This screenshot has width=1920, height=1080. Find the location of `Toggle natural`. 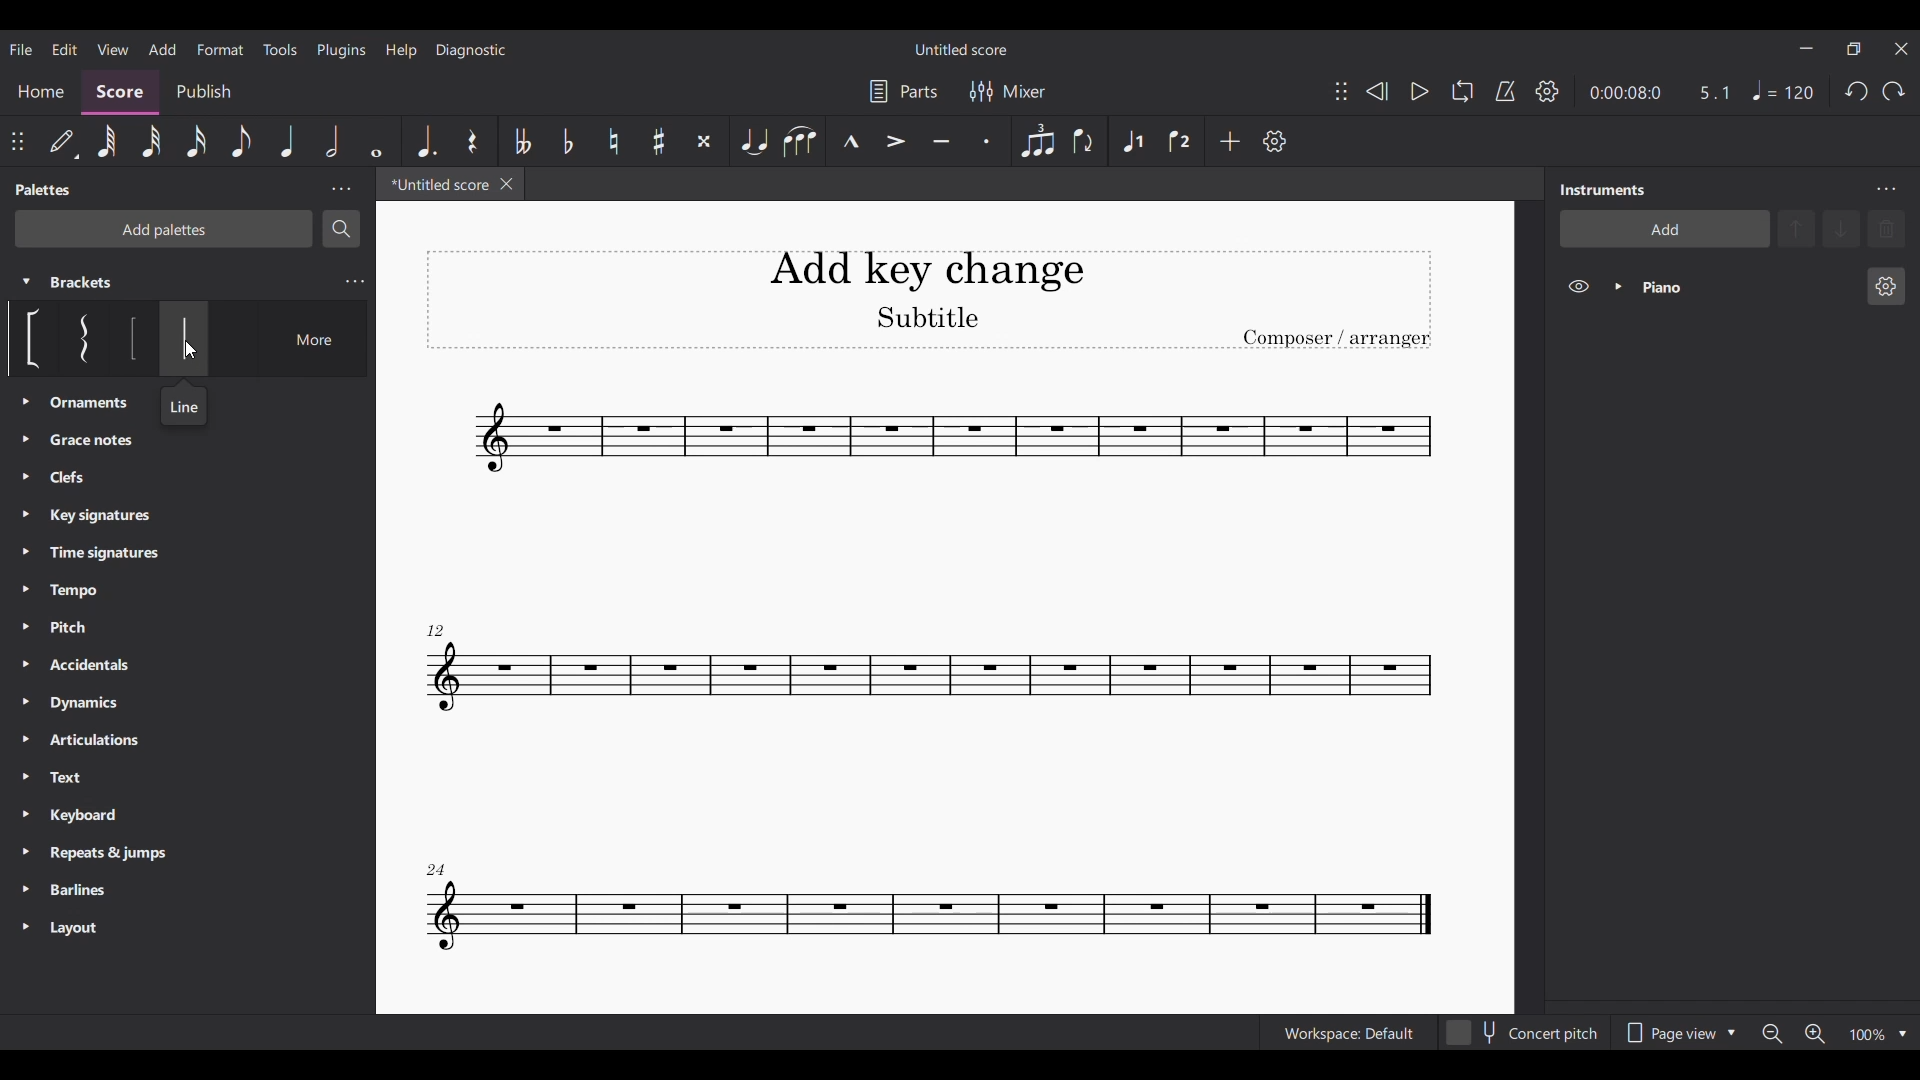

Toggle natural is located at coordinates (614, 140).